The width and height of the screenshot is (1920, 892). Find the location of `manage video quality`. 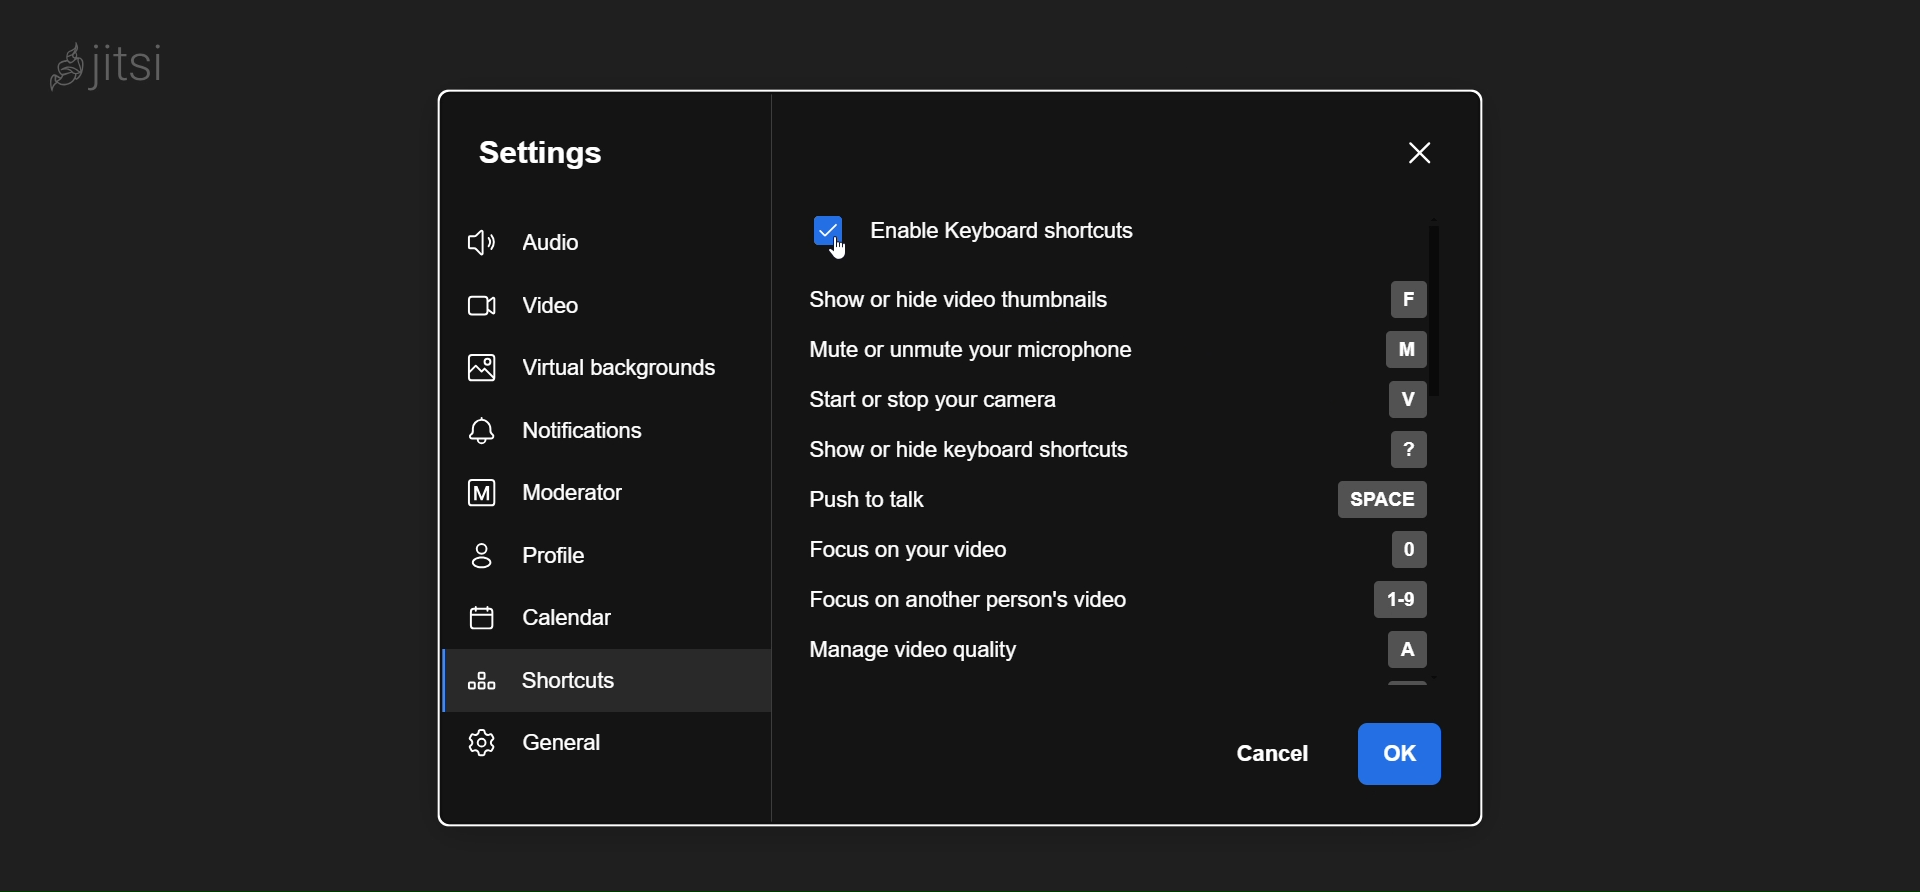

manage video quality is located at coordinates (1127, 652).